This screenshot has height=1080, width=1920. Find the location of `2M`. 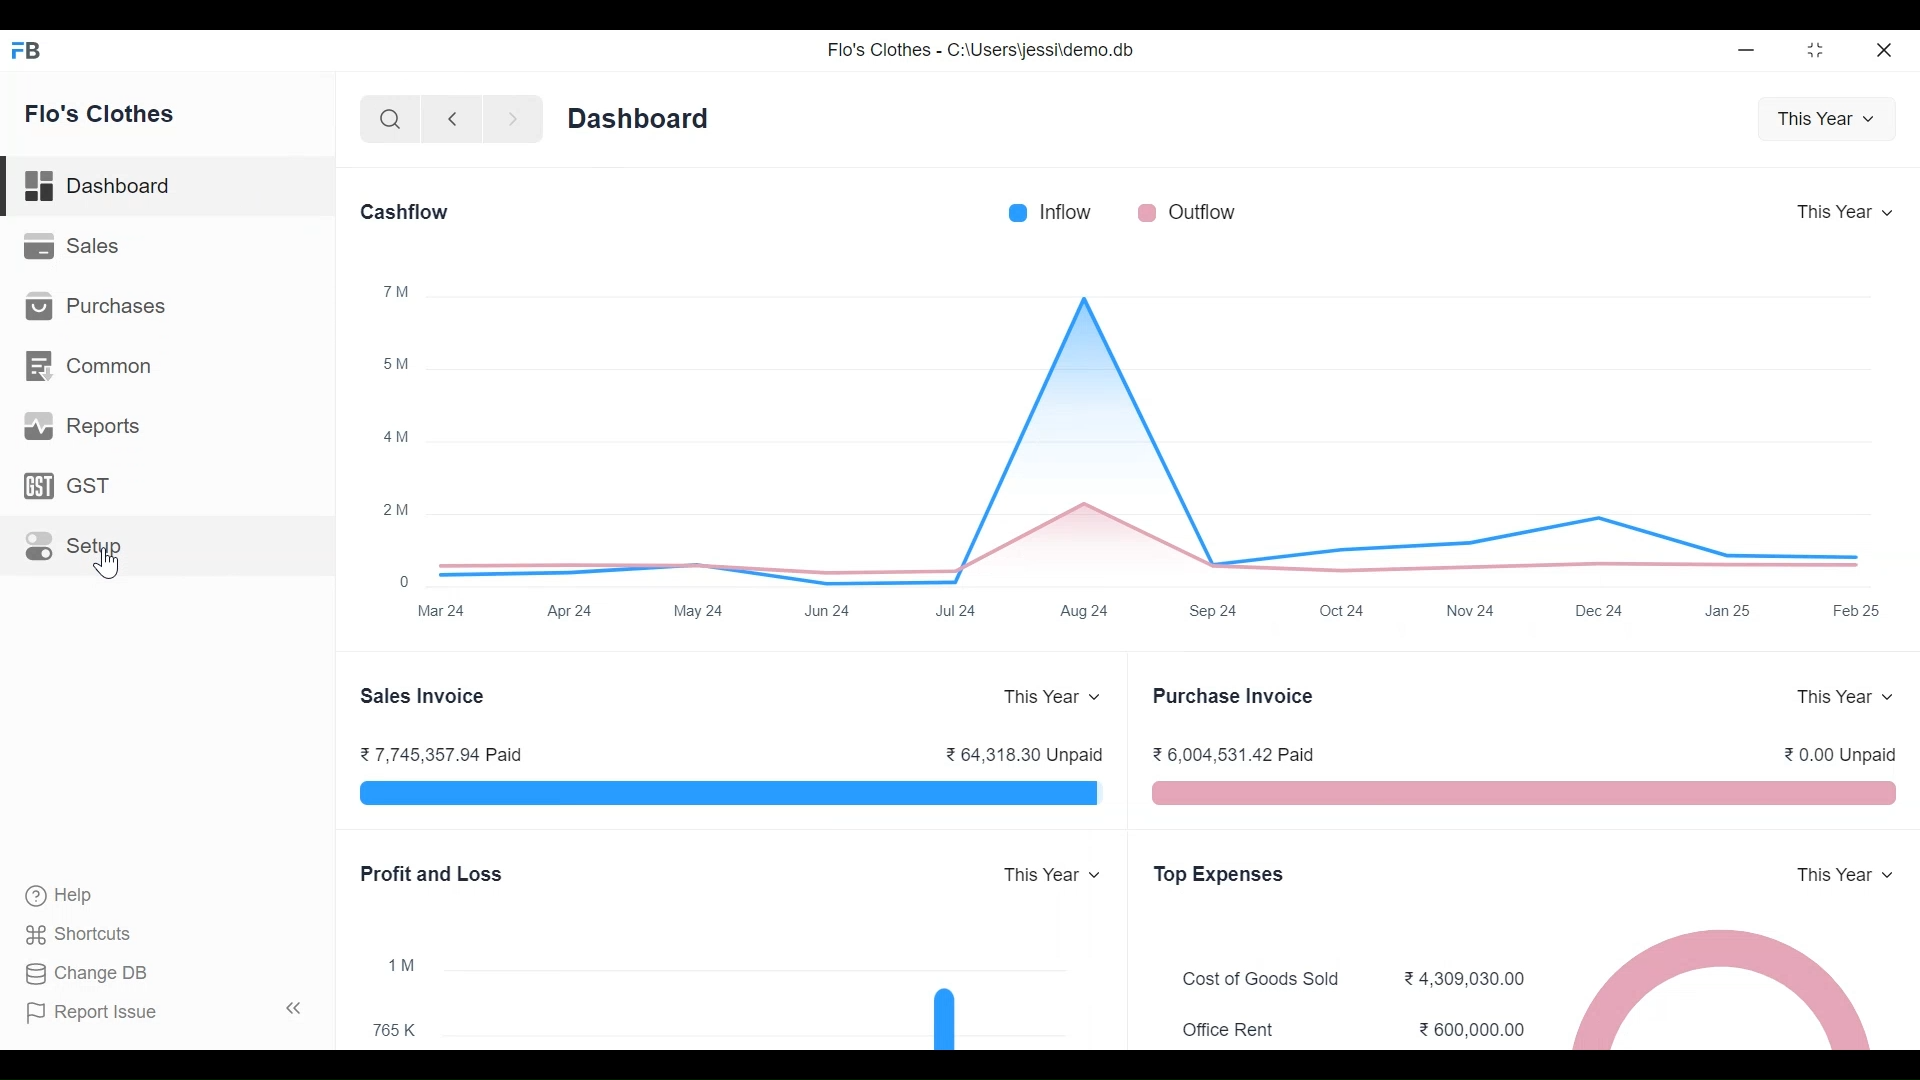

2M is located at coordinates (396, 509).